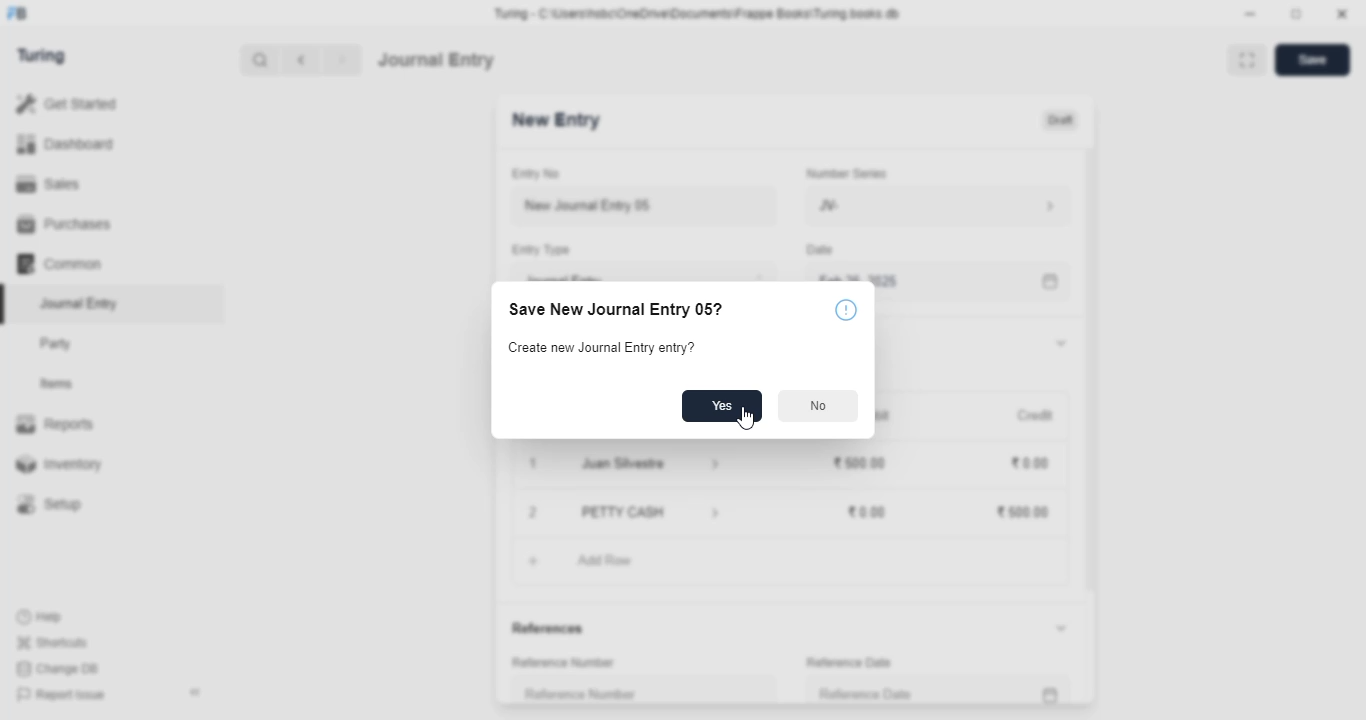  Describe the element at coordinates (604, 348) in the screenshot. I see `create new journal entry entry?` at that location.